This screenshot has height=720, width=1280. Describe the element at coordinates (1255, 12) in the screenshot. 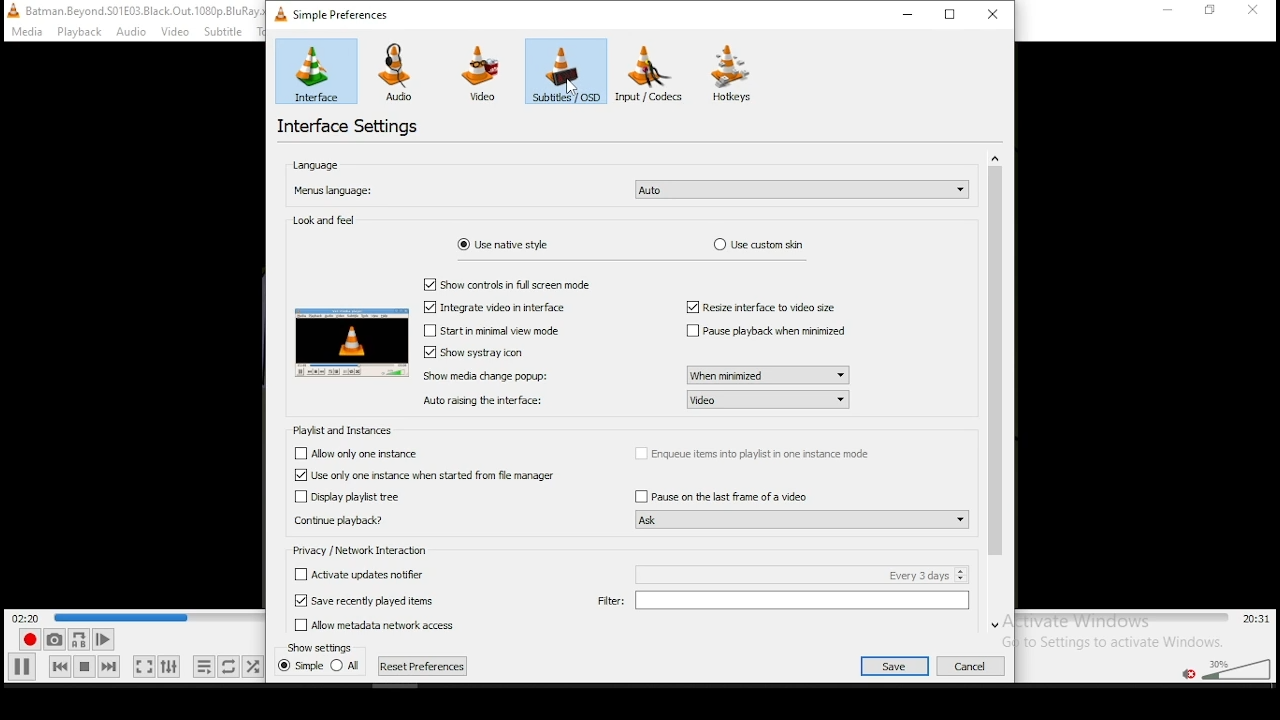

I see `close window` at that location.